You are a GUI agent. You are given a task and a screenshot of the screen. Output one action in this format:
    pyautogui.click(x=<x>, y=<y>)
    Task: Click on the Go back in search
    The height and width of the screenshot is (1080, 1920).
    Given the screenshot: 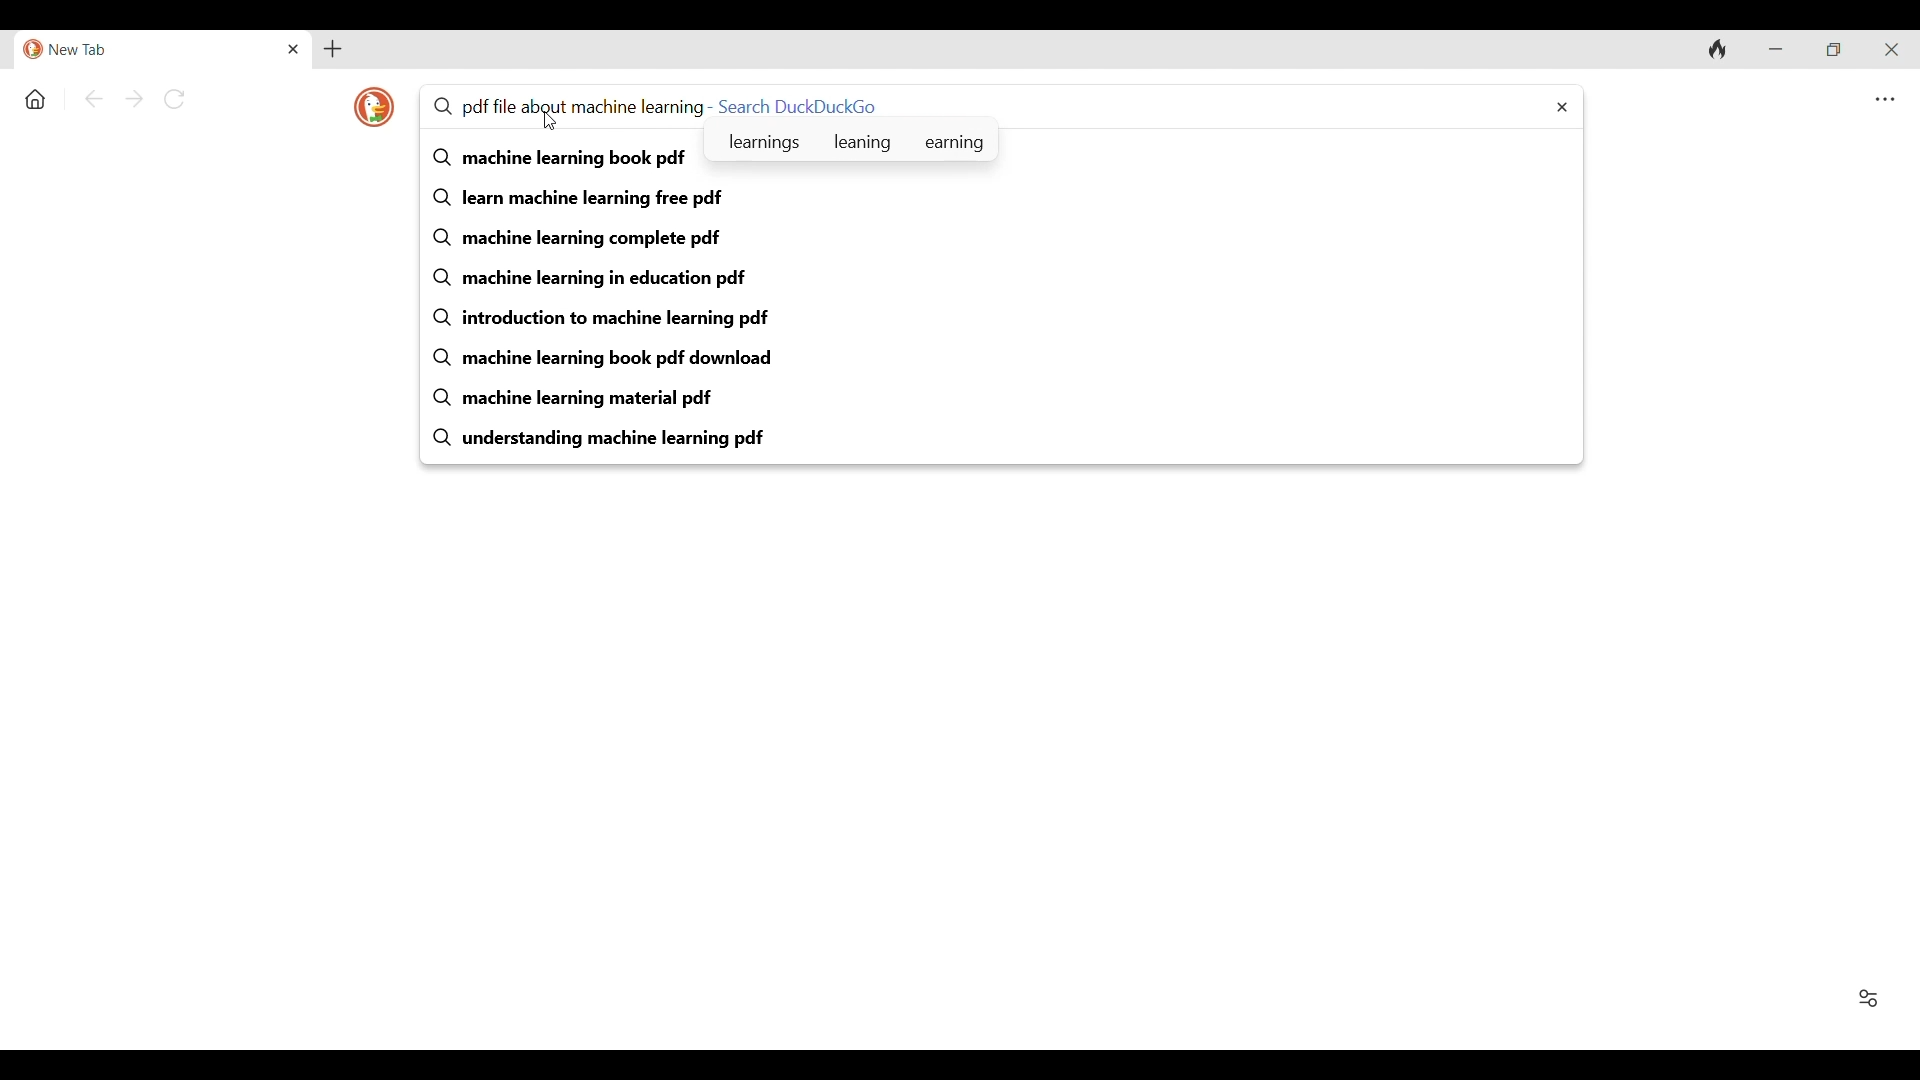 What is the action you would take?
    pyautogui.click(x=93, y=98)
    